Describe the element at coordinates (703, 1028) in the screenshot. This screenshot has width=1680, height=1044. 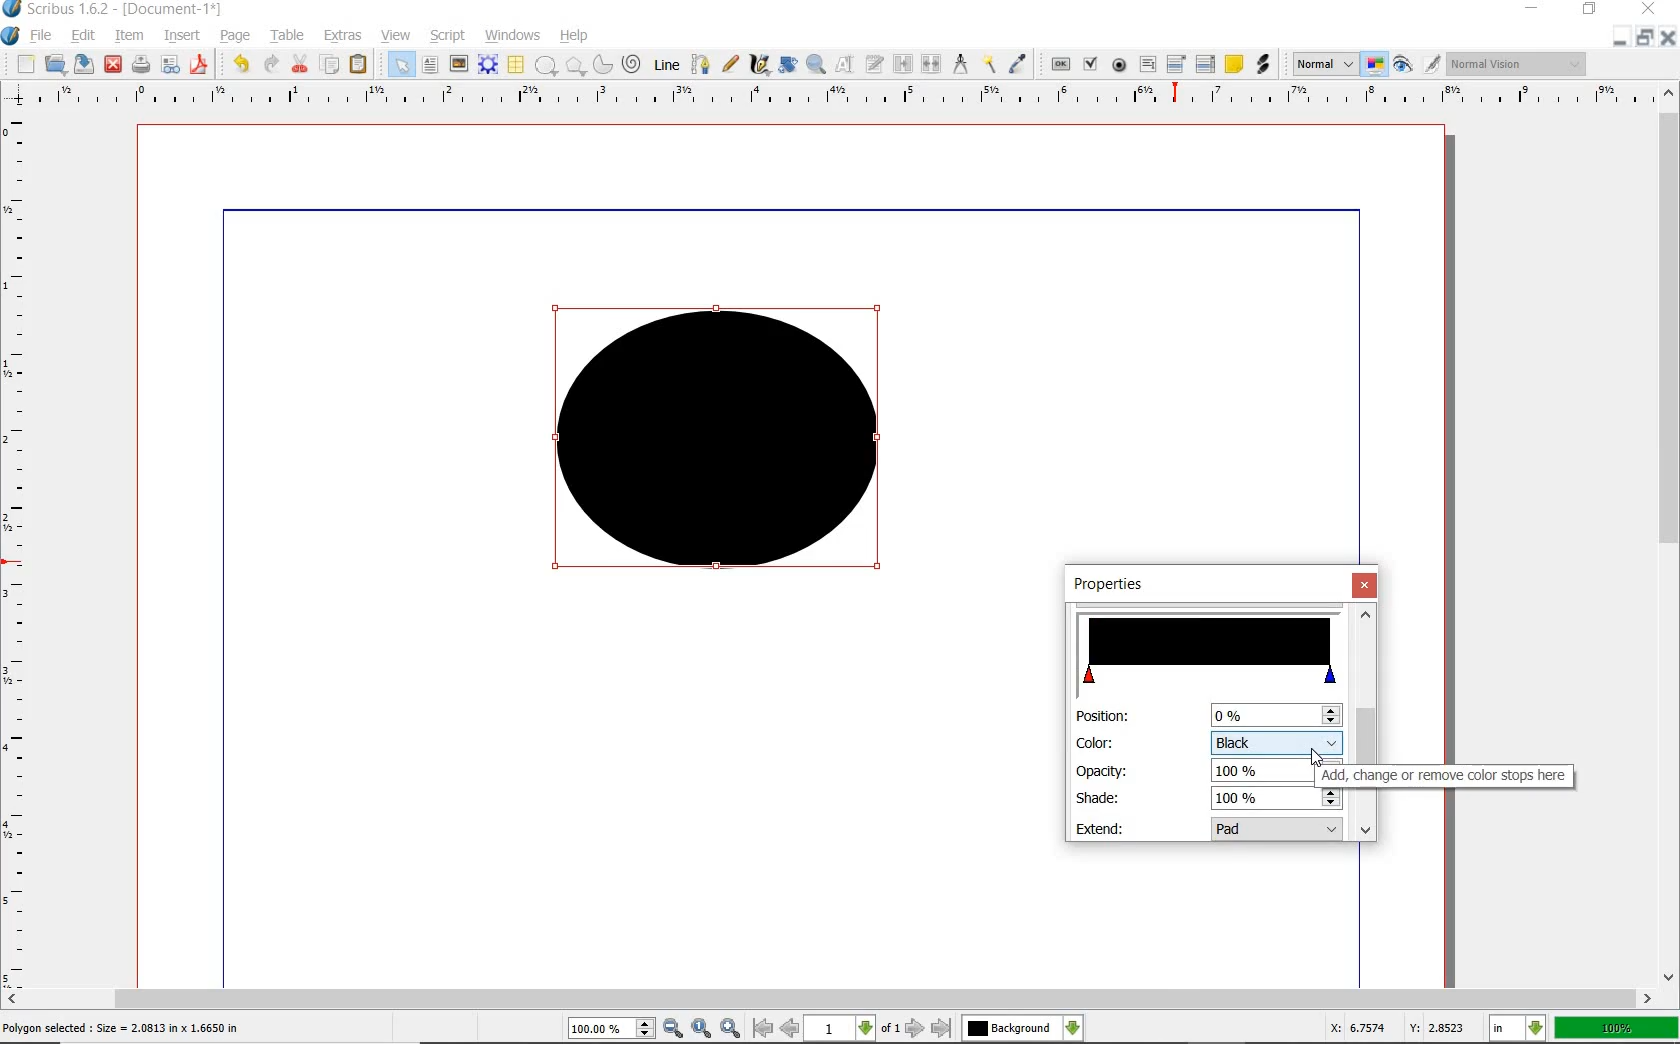
I see `zoom to` at that location.